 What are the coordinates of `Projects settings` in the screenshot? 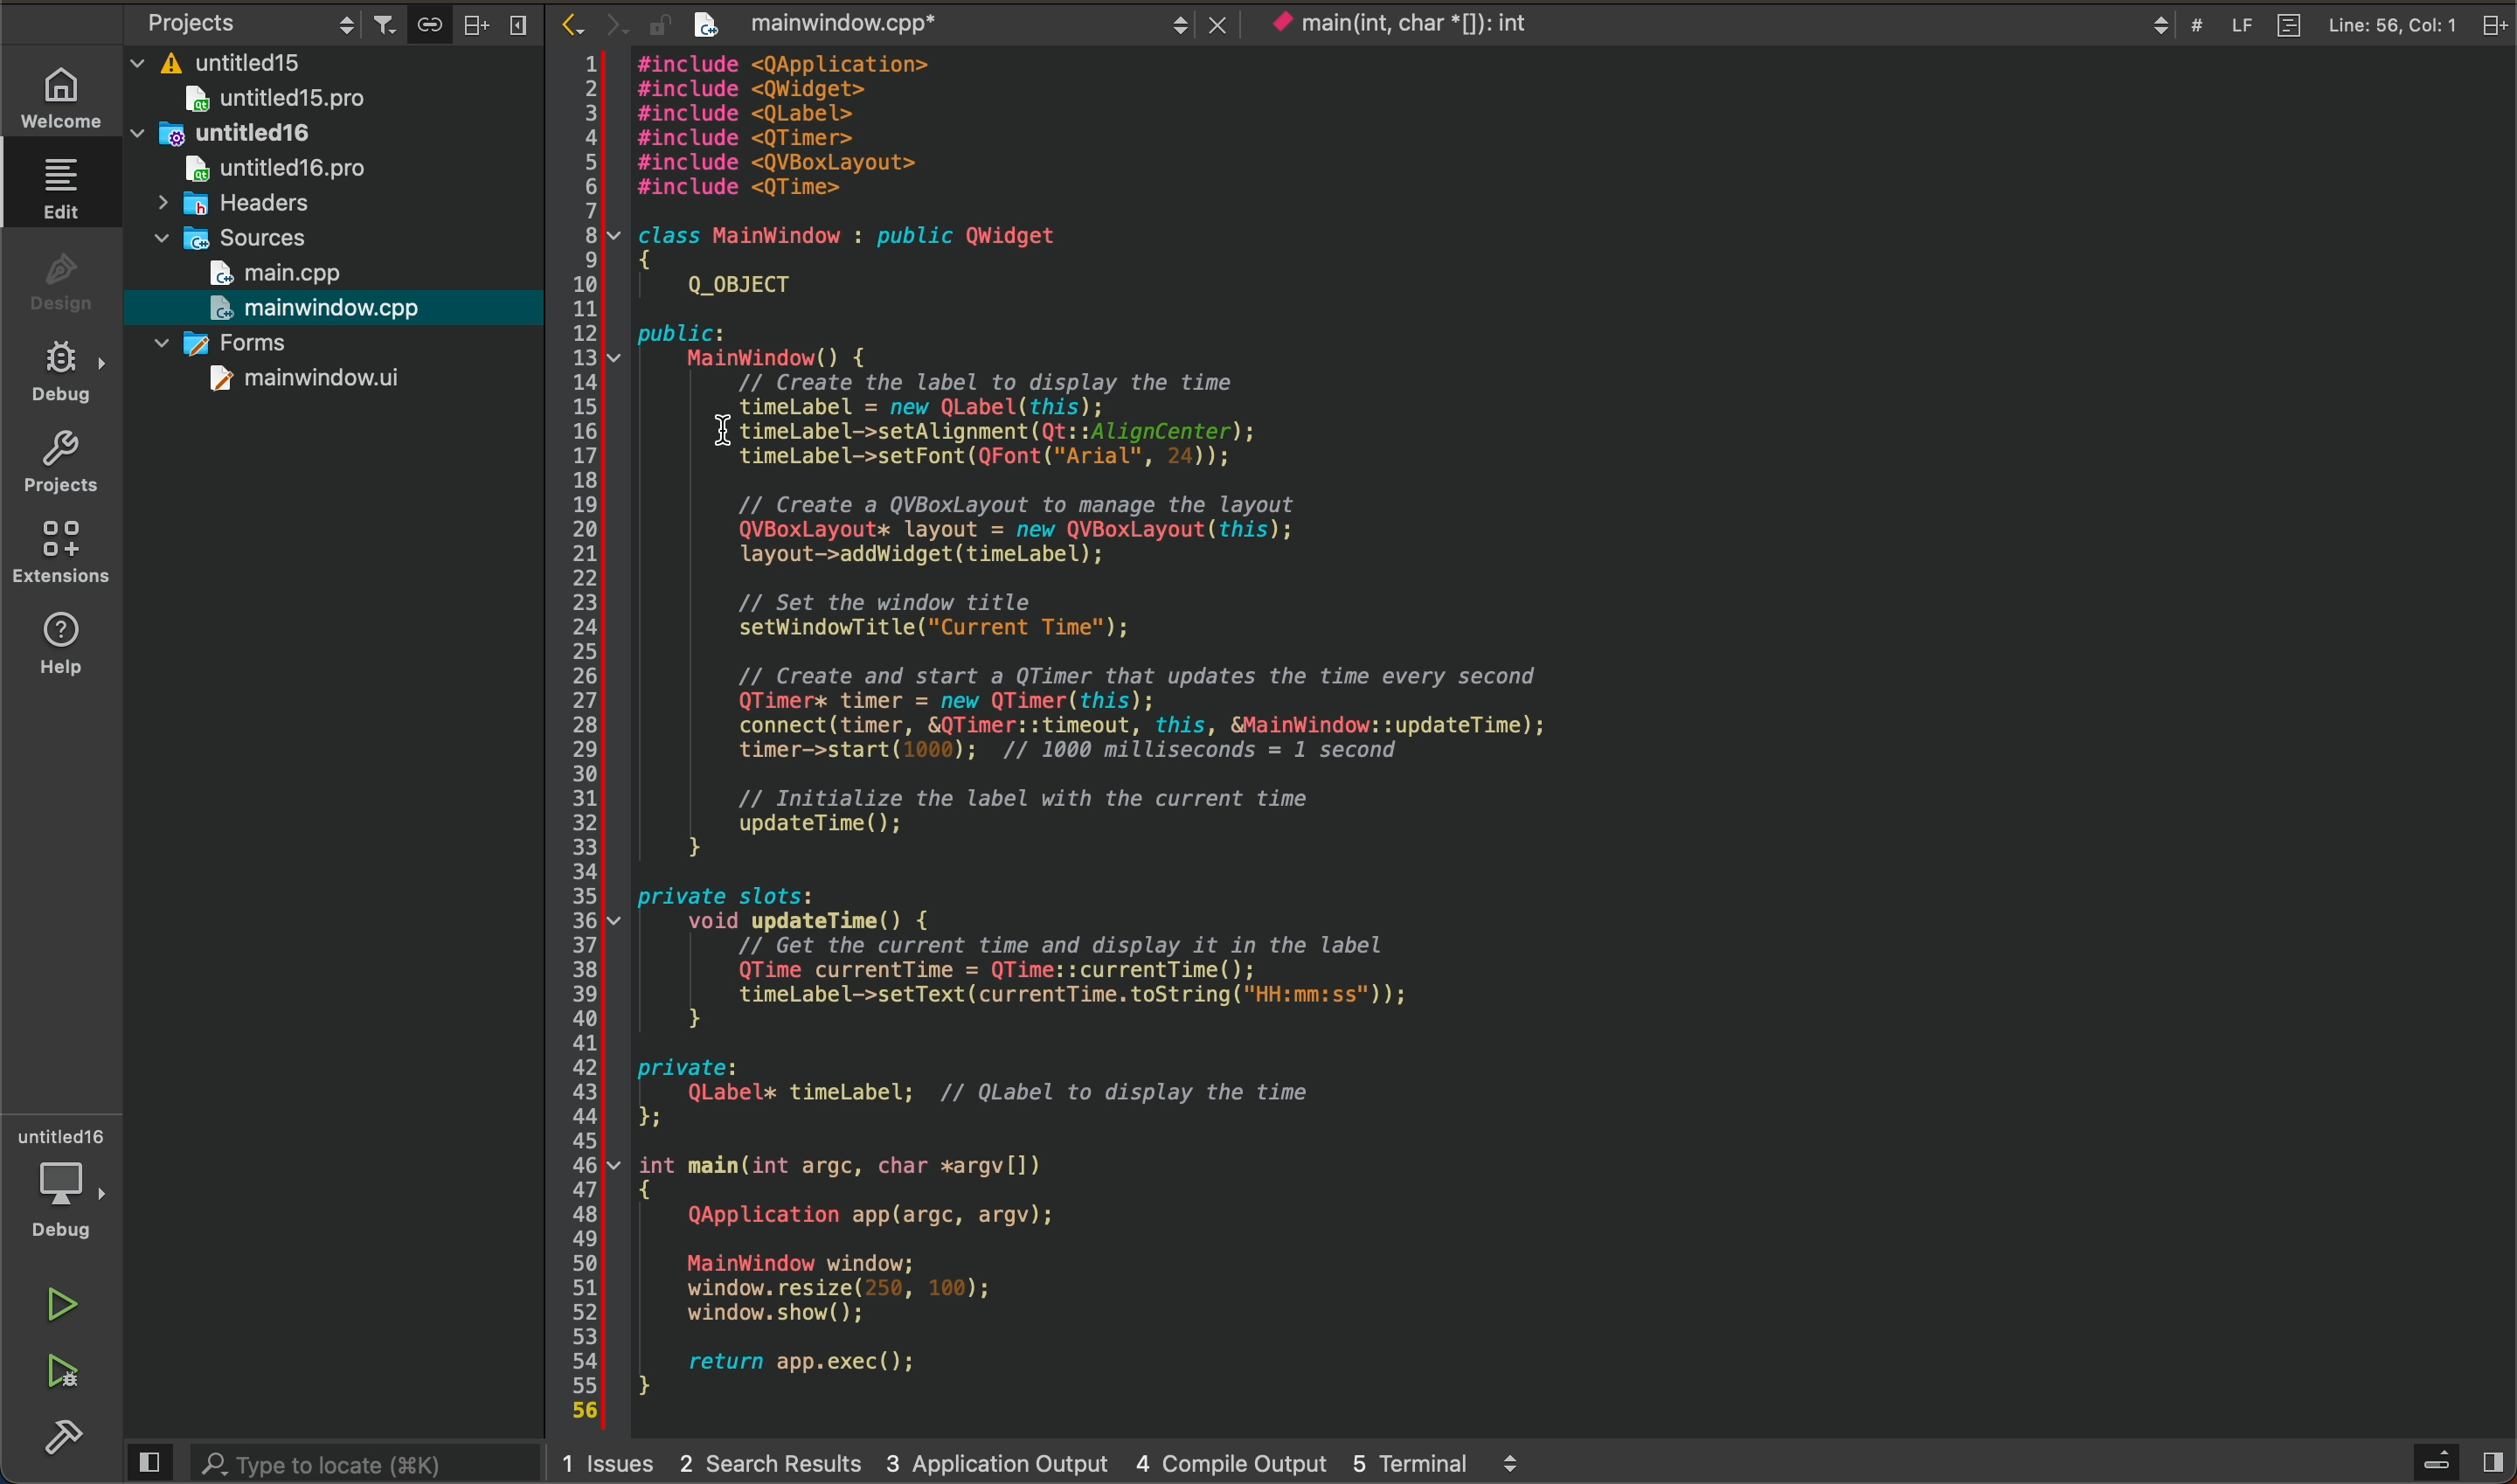 It's located at (232, 22).